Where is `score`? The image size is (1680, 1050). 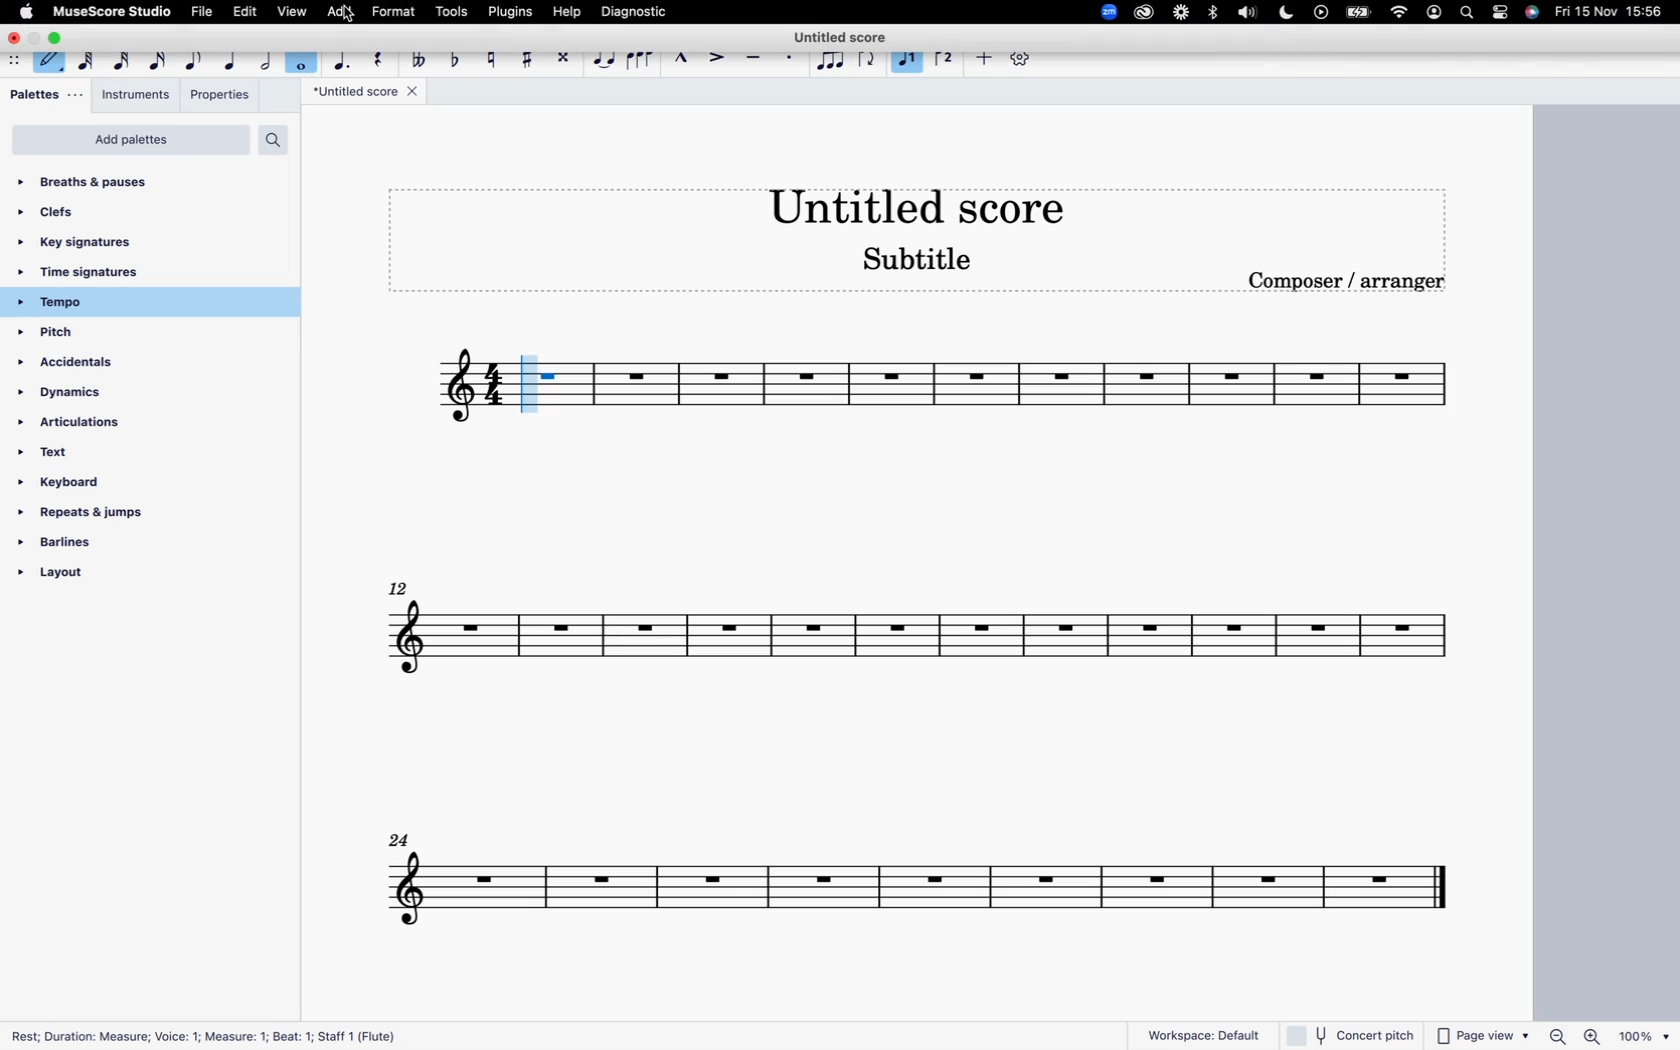
score is located at coordinates (459, 389).